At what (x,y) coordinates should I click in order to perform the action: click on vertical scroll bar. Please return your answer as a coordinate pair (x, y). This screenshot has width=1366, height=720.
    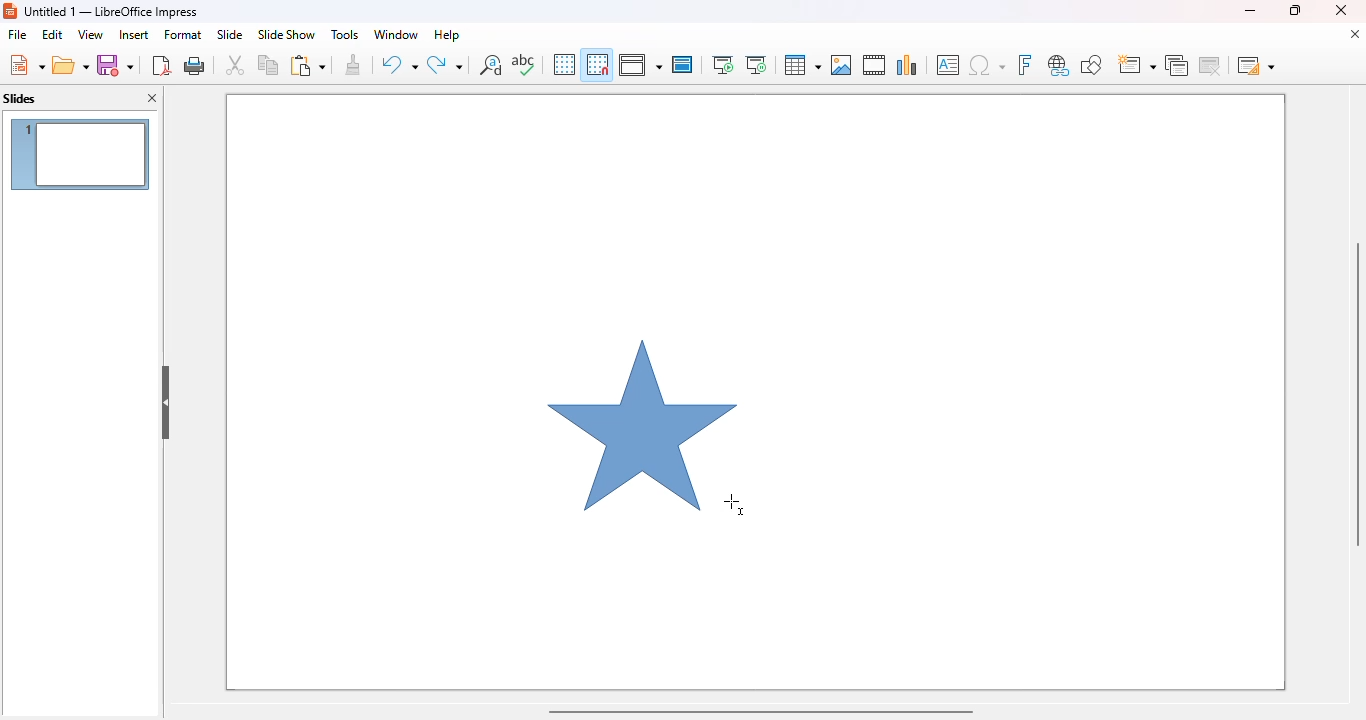
    Looking at the image, I should click on (1354, 394).